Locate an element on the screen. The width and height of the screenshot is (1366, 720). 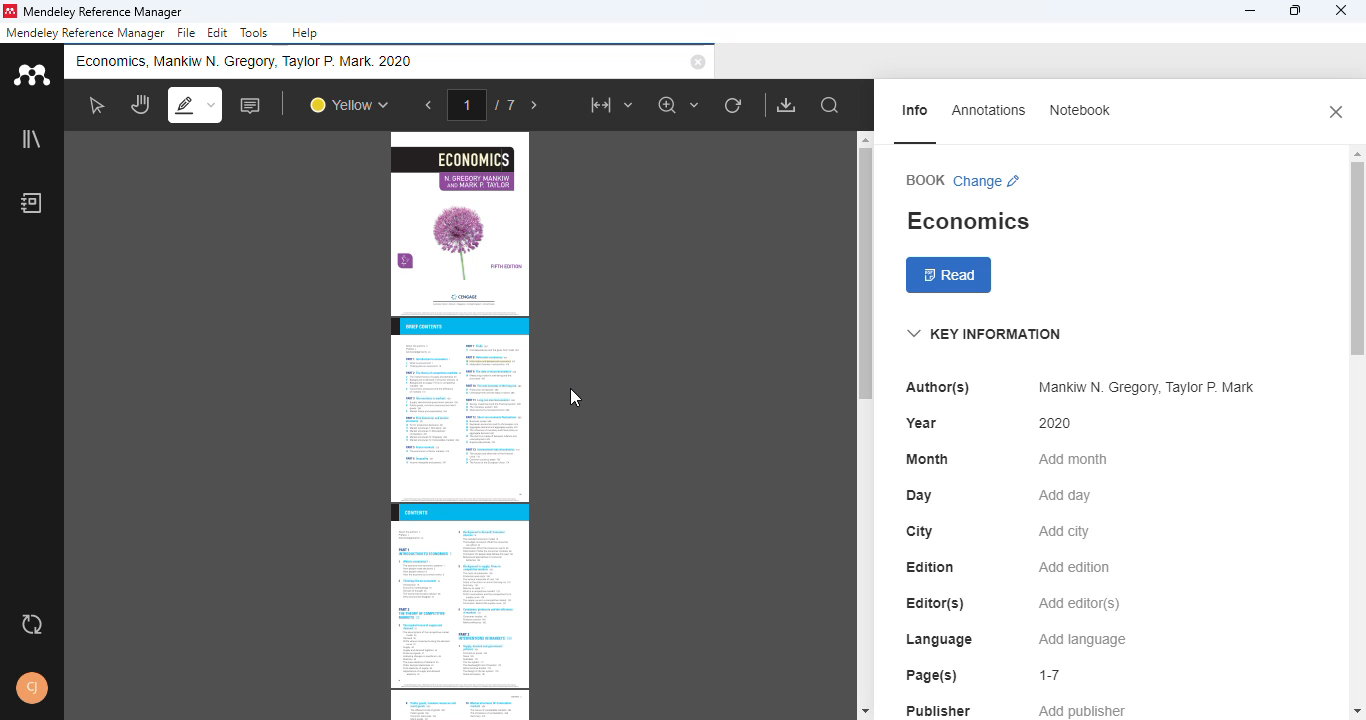
add edition is located at coordinates (1075, 567).